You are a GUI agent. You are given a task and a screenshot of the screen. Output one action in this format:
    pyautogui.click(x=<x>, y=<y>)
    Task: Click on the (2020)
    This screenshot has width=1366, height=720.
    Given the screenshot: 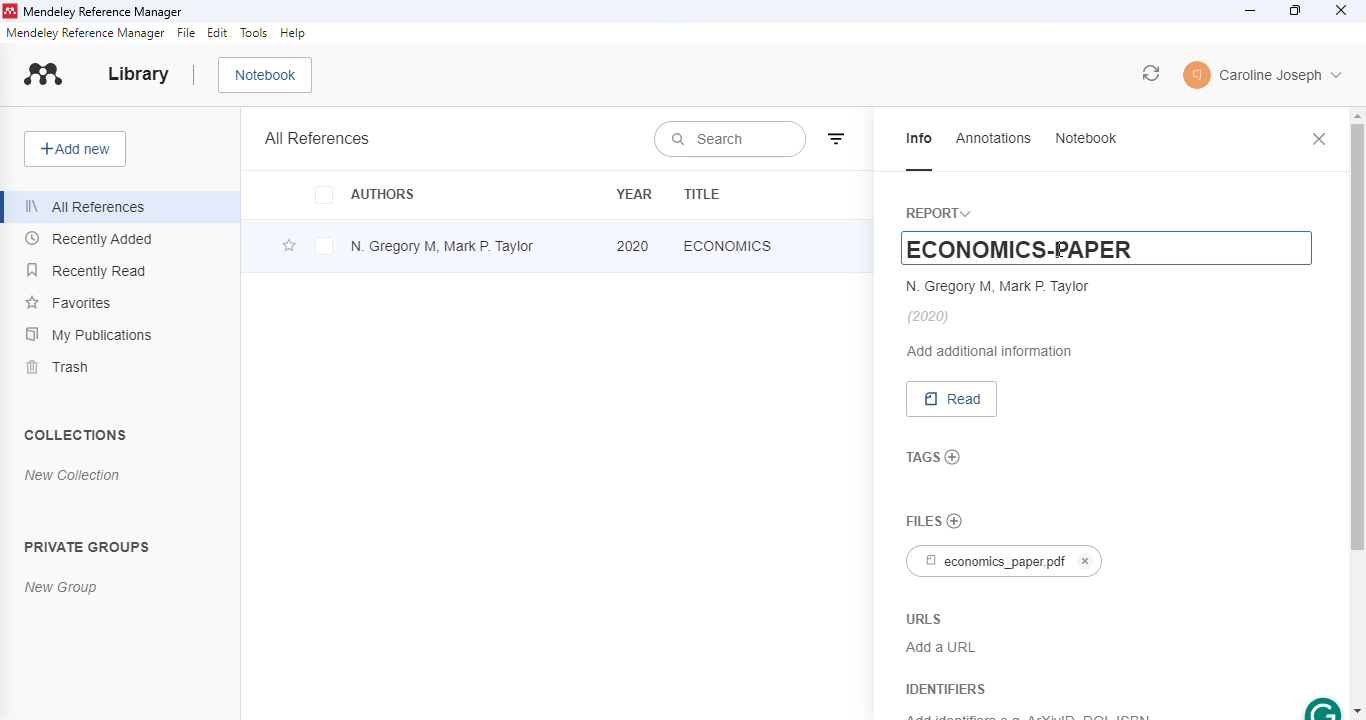 What is the action you would take?
    pyautogui.click(x=929, y=317)
    